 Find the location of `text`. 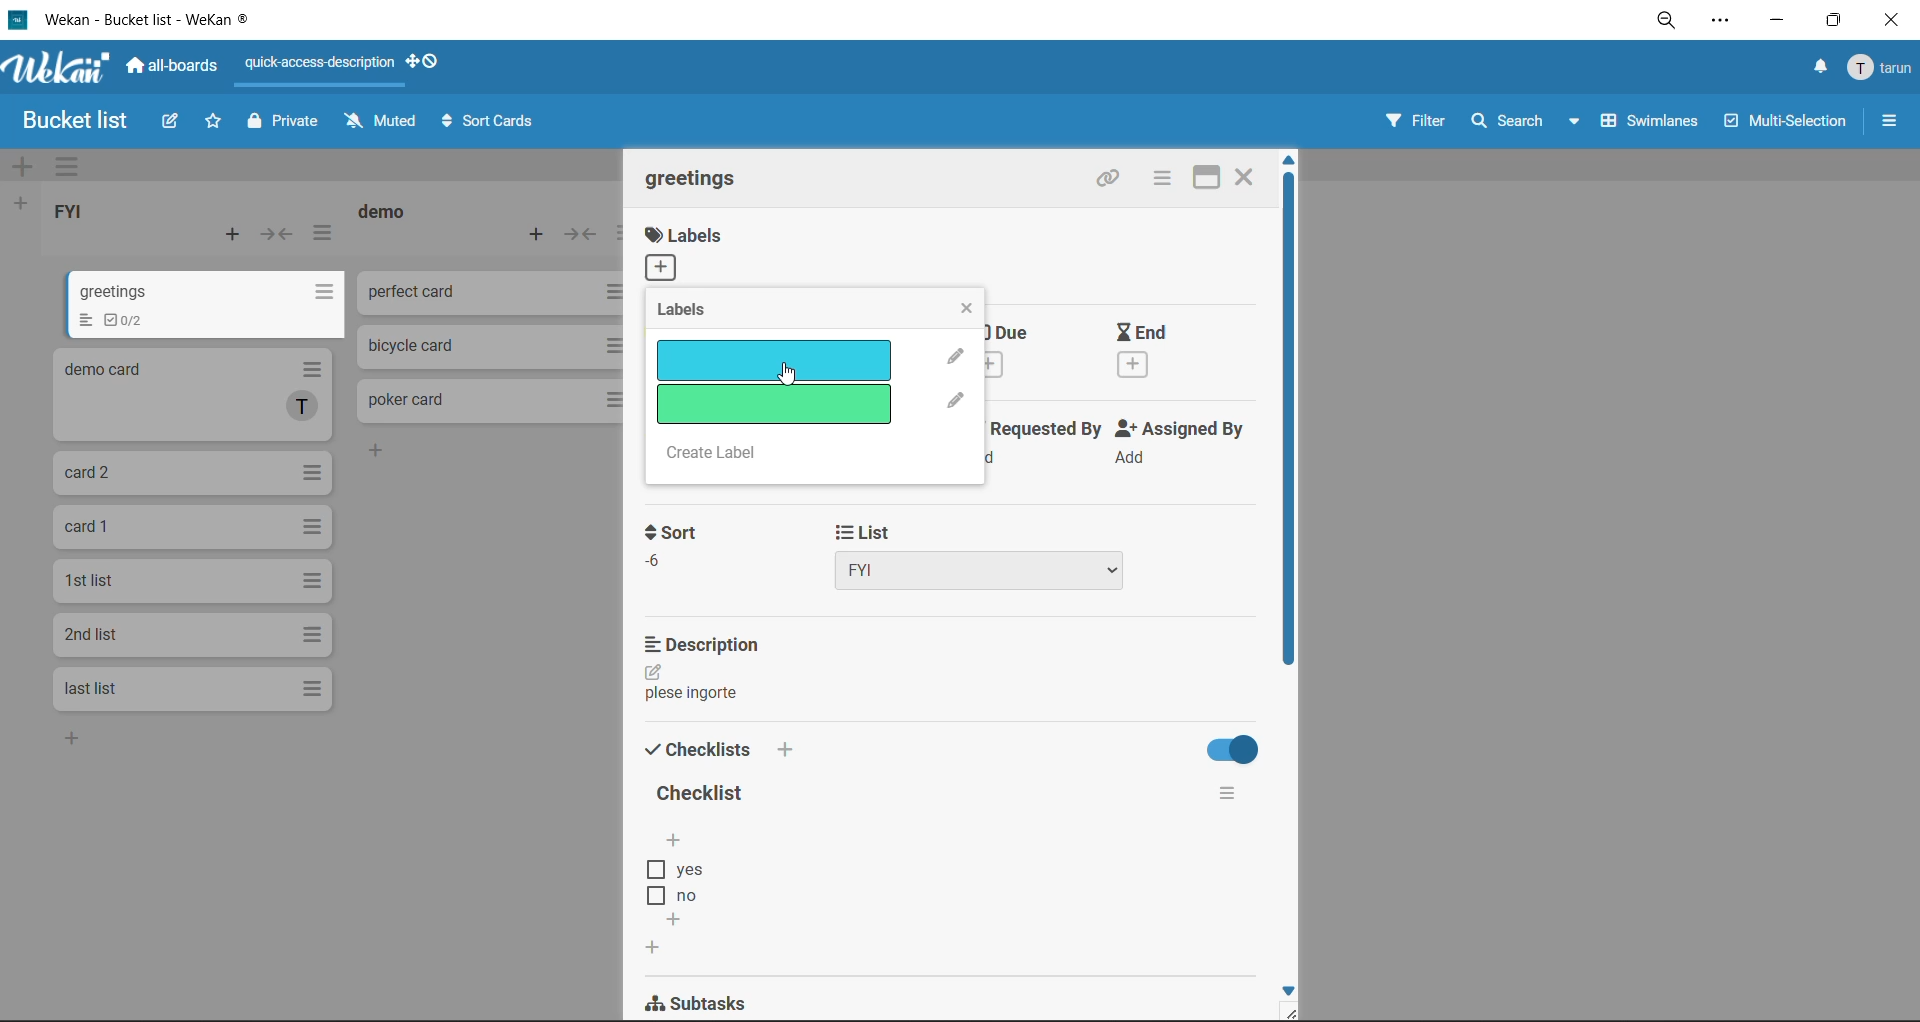

text is located at coordinates (699, 692).